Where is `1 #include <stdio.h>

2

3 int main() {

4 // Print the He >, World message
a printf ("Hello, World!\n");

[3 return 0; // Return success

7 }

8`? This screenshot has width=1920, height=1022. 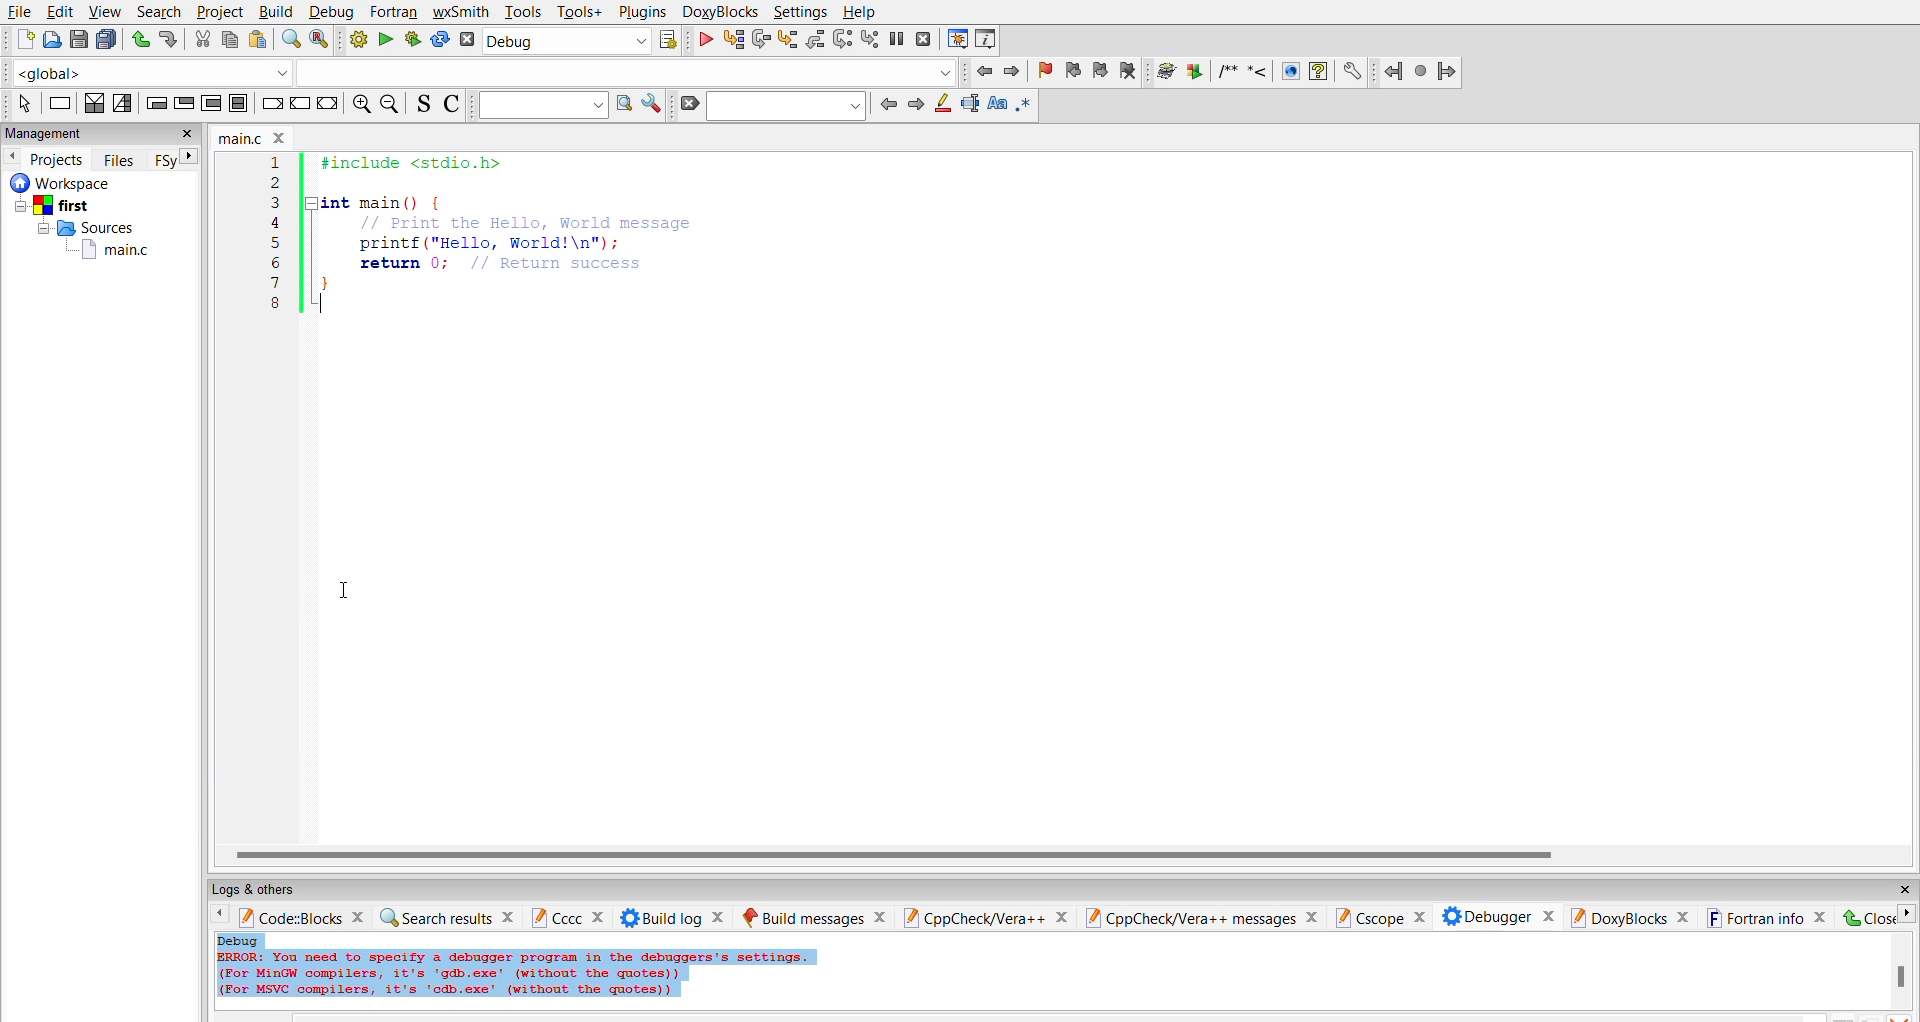 1 #include <stdio.h>

2

3 int main() {

4 // Print the He >, World message
a printf ("Hello, World!\n");

[3 return 0; // Return success

7 }

8 is located at coordinates (490, 249).